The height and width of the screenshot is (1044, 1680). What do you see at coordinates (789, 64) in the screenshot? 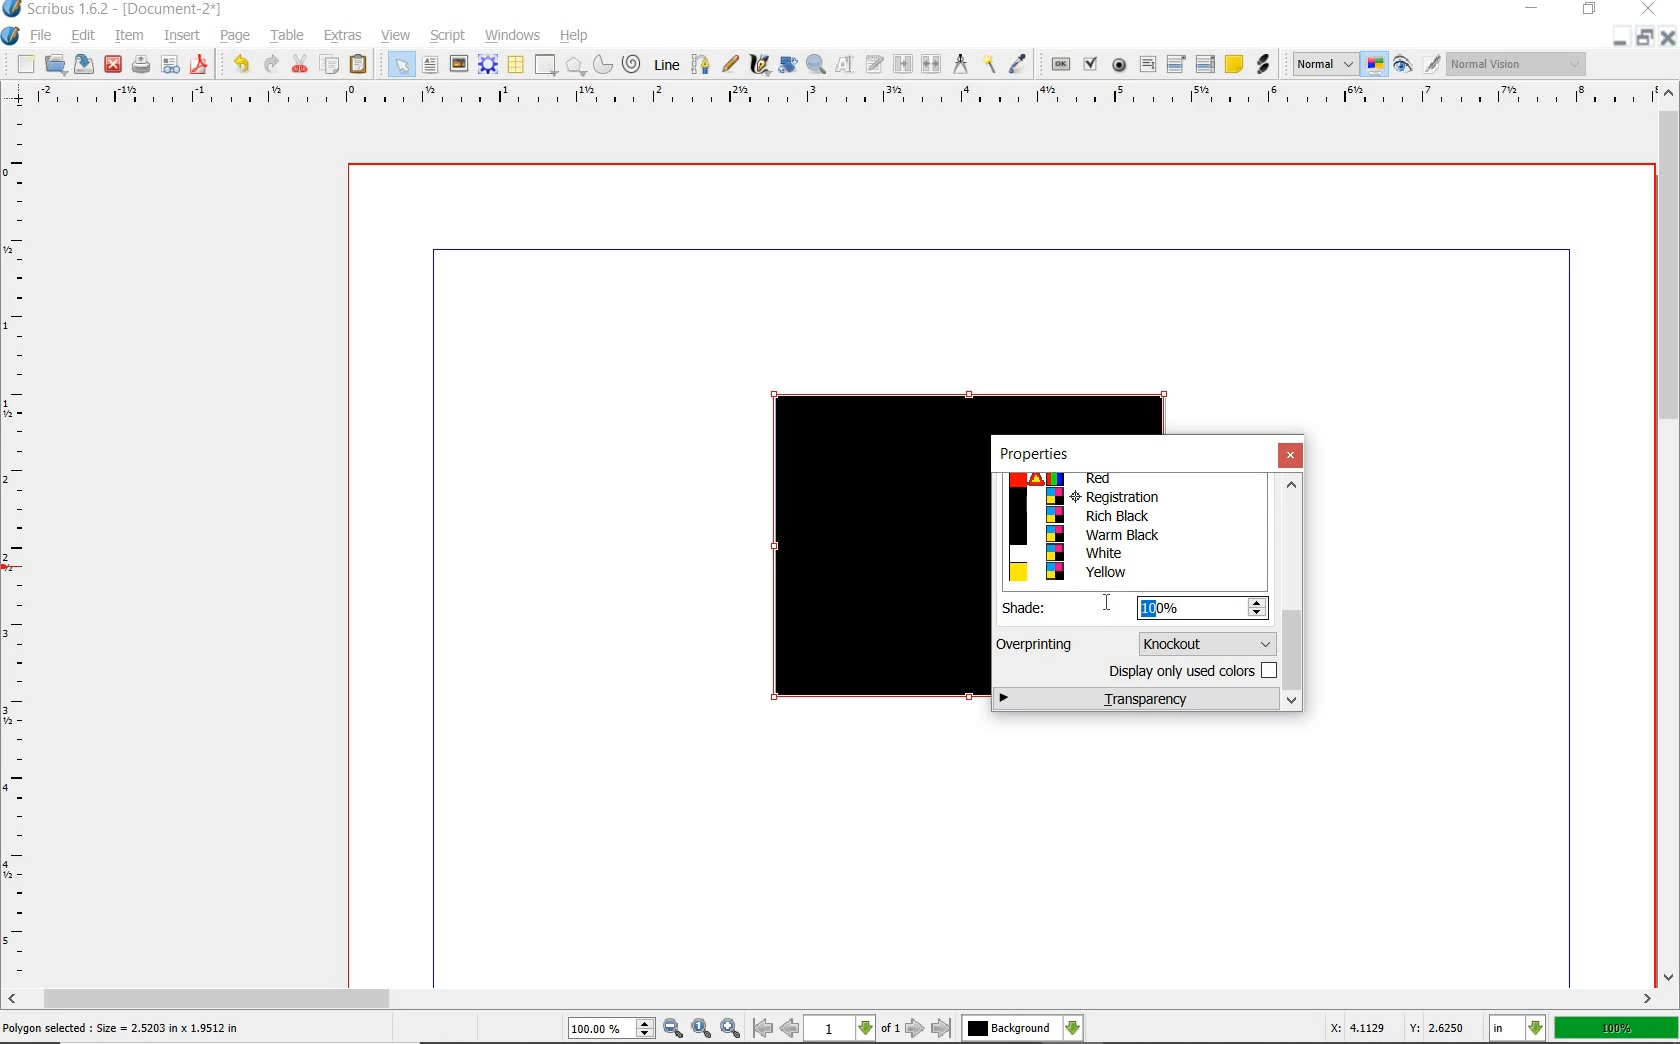
I see `rotate item` at bounding box center [789, 64].